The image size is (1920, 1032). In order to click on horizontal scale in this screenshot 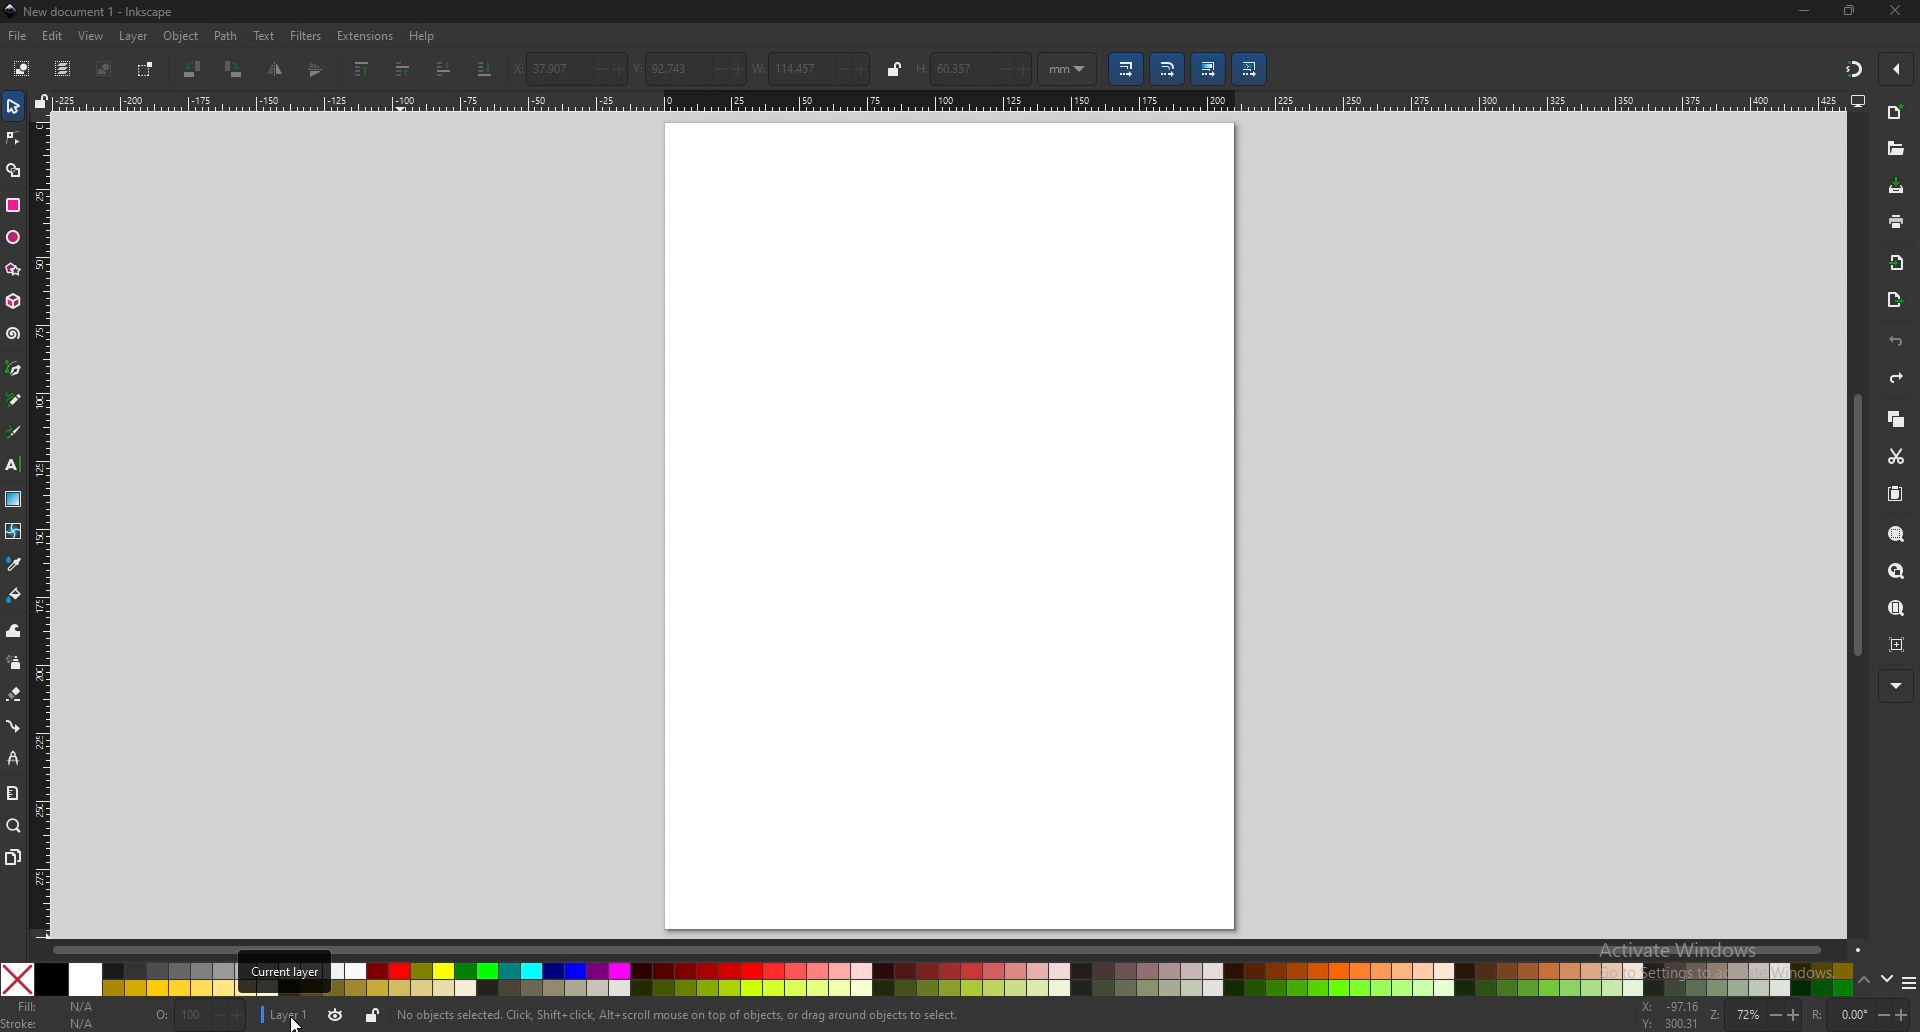, I will do `click(950, 100)`.